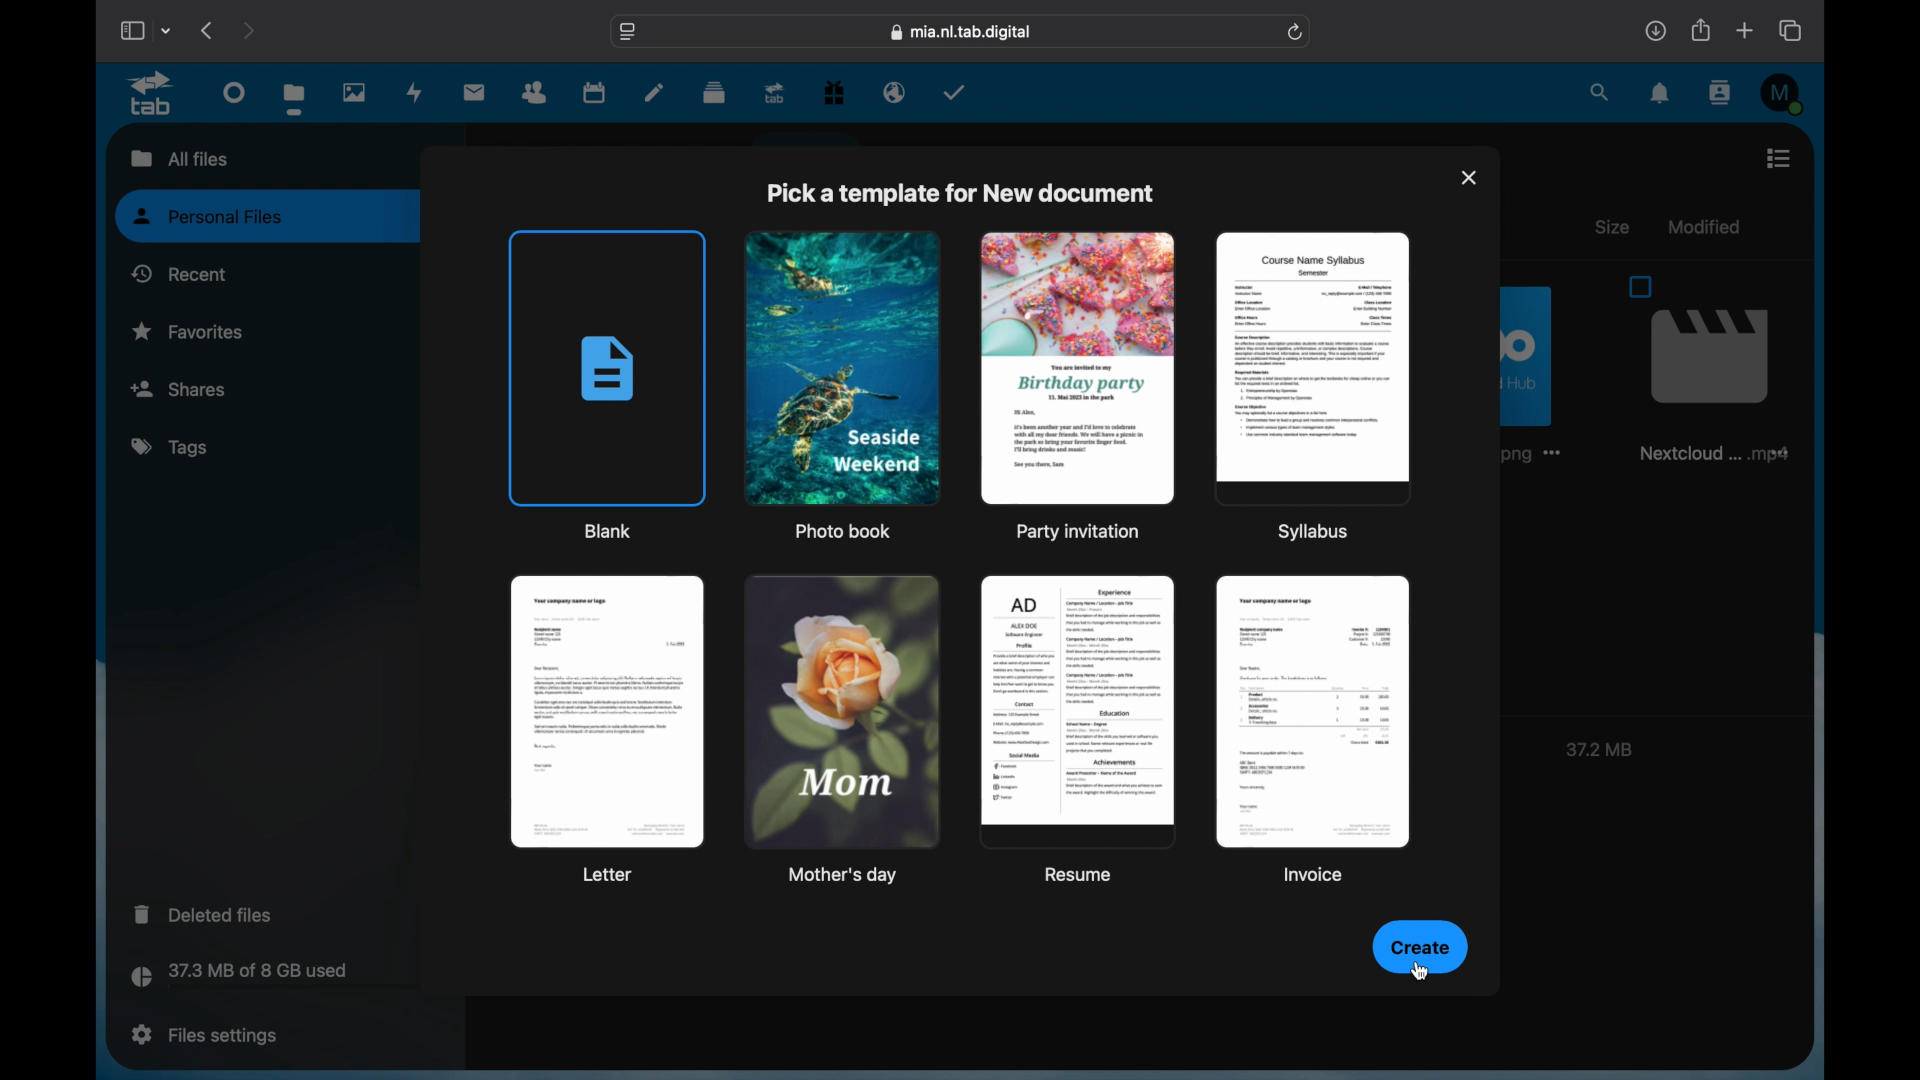 The height and width of the screenshot is (1080, 1920). Describe the element at coordinates (1702, 226) in the screenshot. I see `modified` at that location.